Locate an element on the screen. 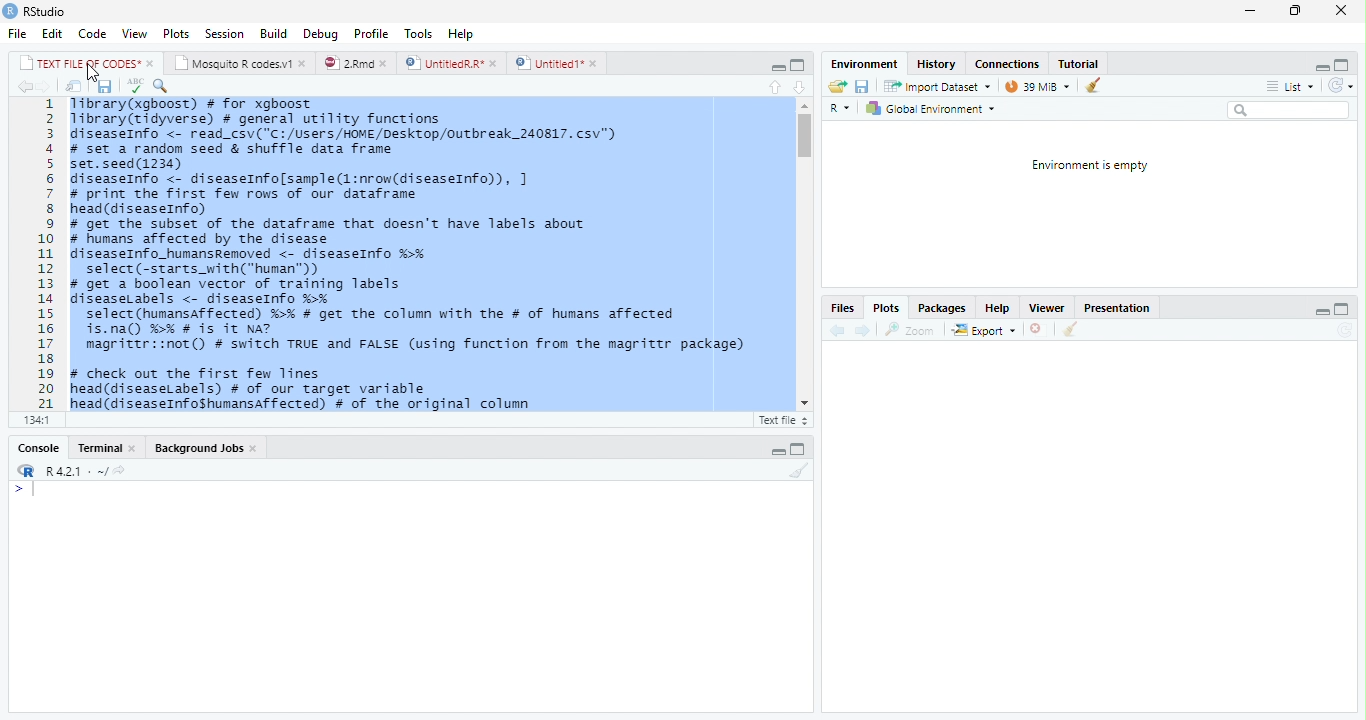  1:1 is located at coordinates (38, 419).